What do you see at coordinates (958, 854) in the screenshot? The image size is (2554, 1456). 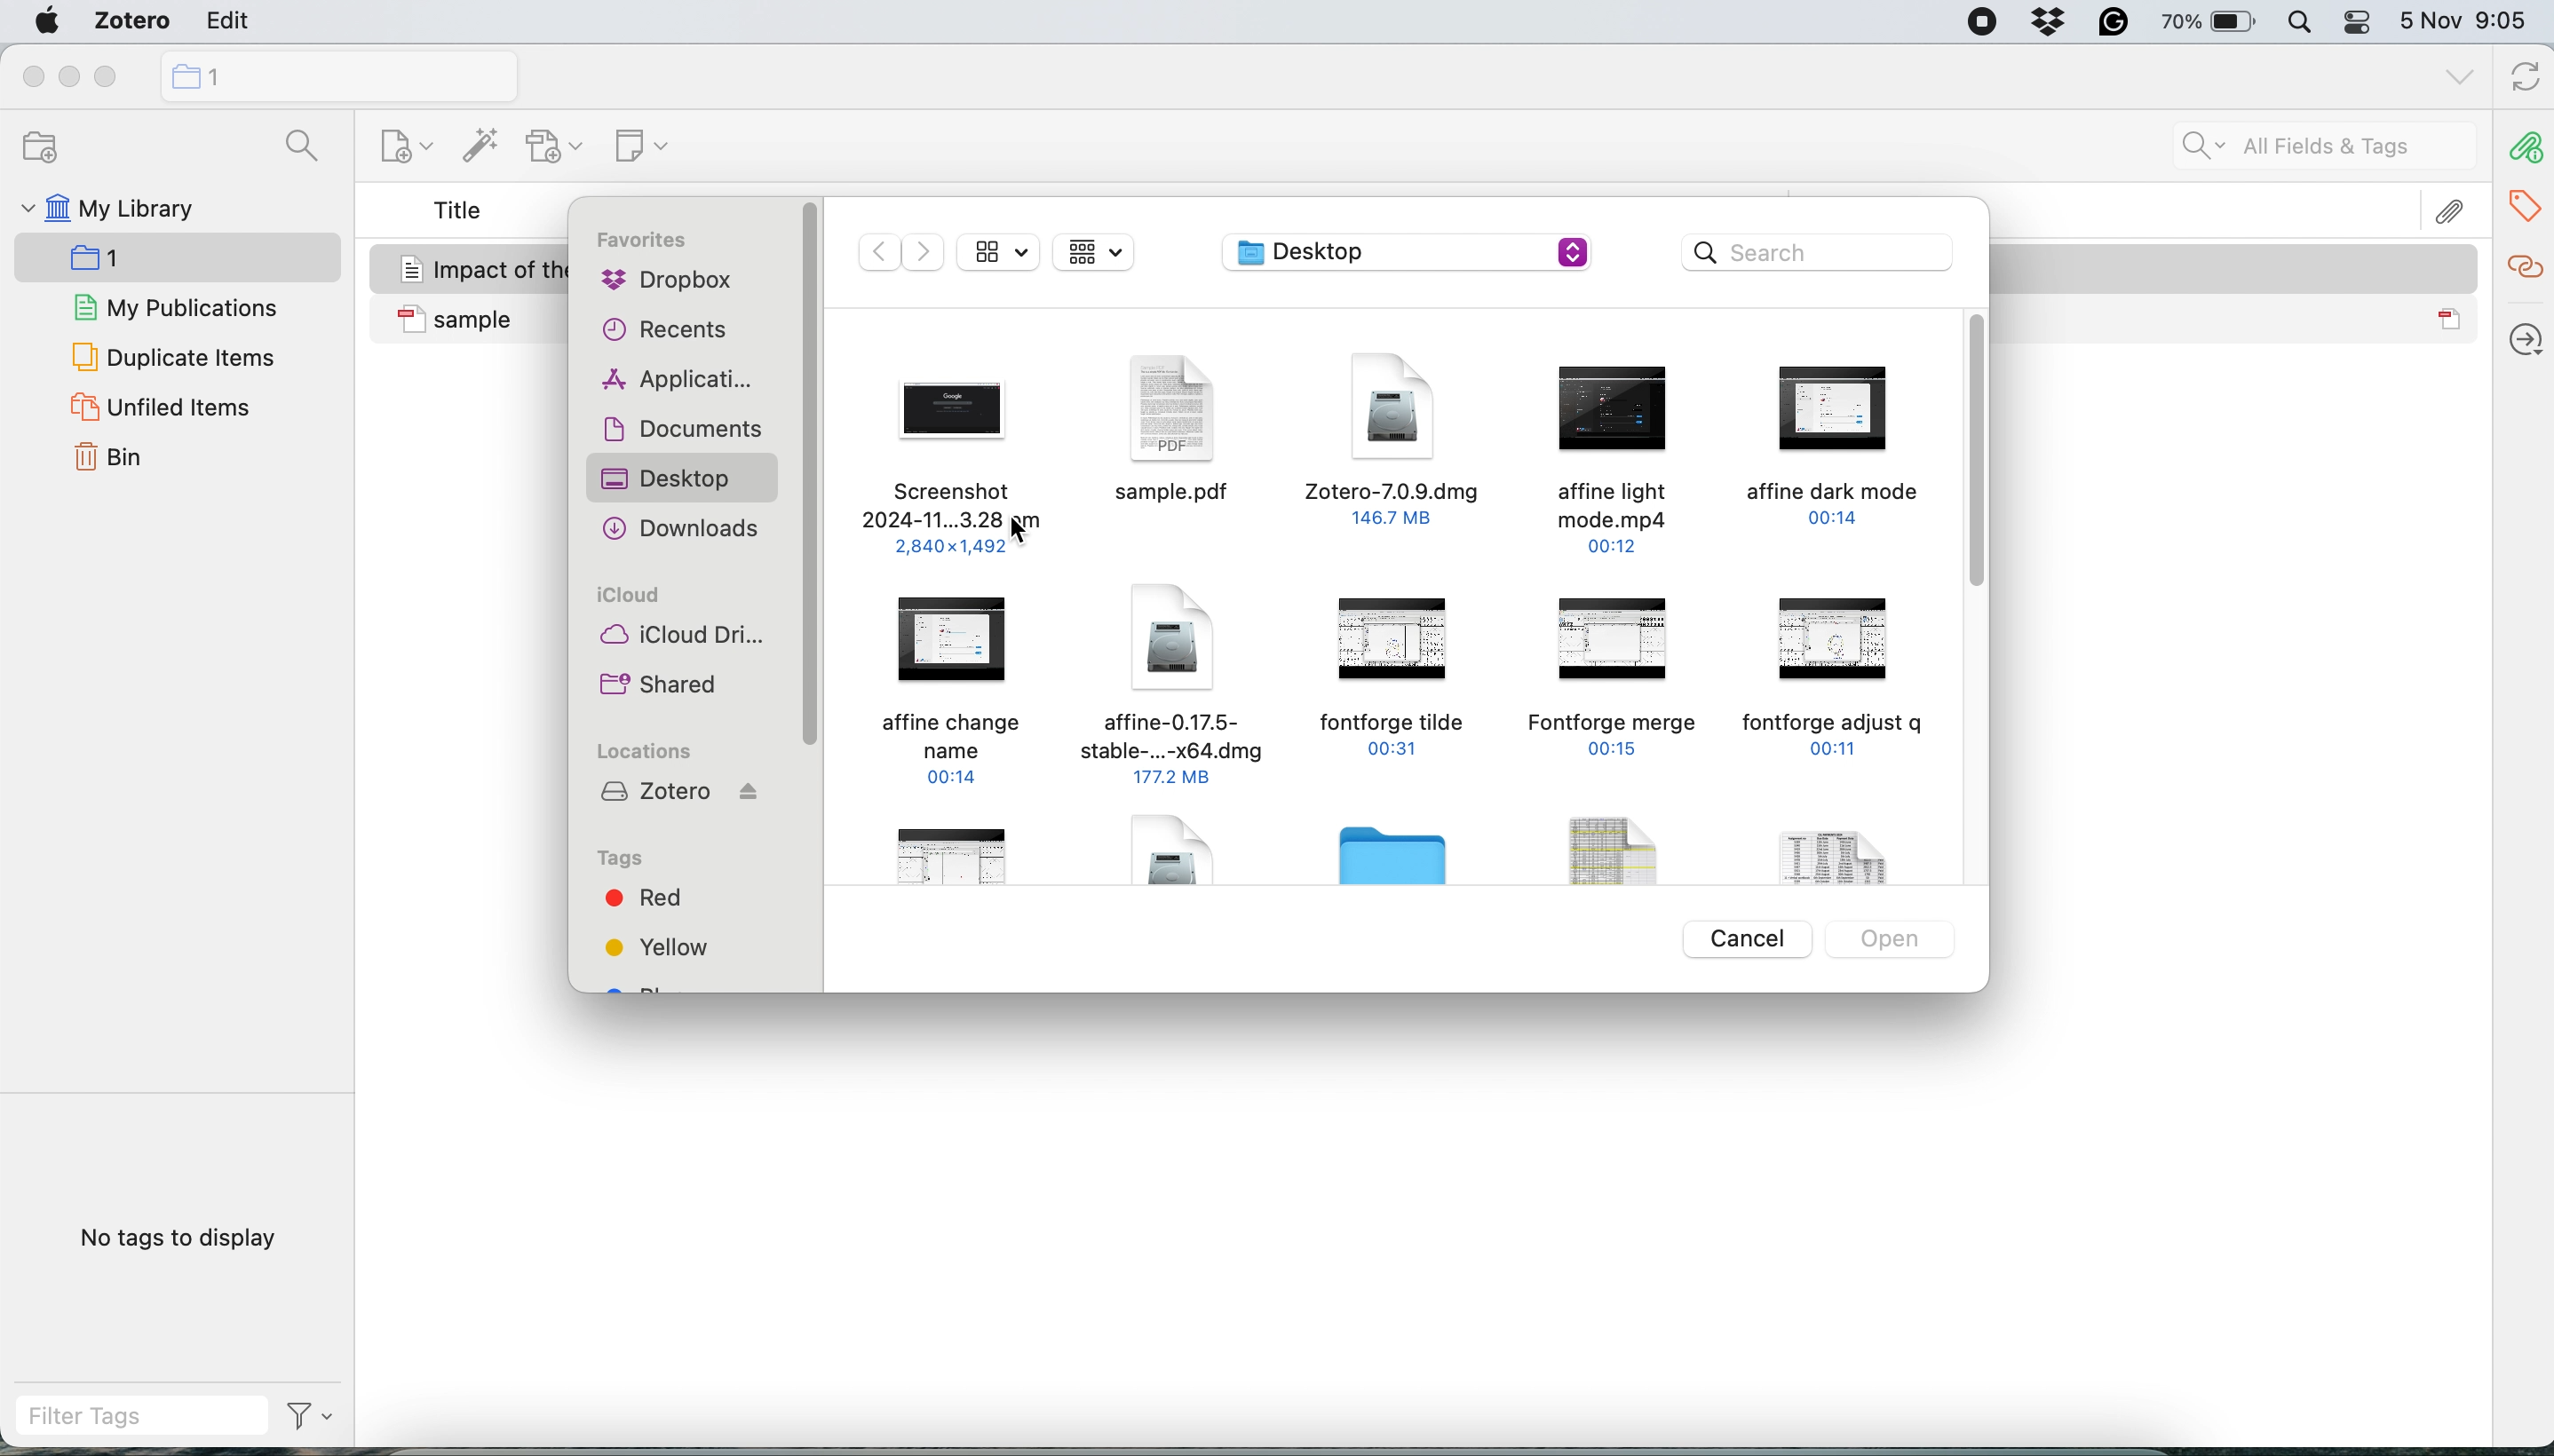 I see `file` at bounding box center [958, 854].